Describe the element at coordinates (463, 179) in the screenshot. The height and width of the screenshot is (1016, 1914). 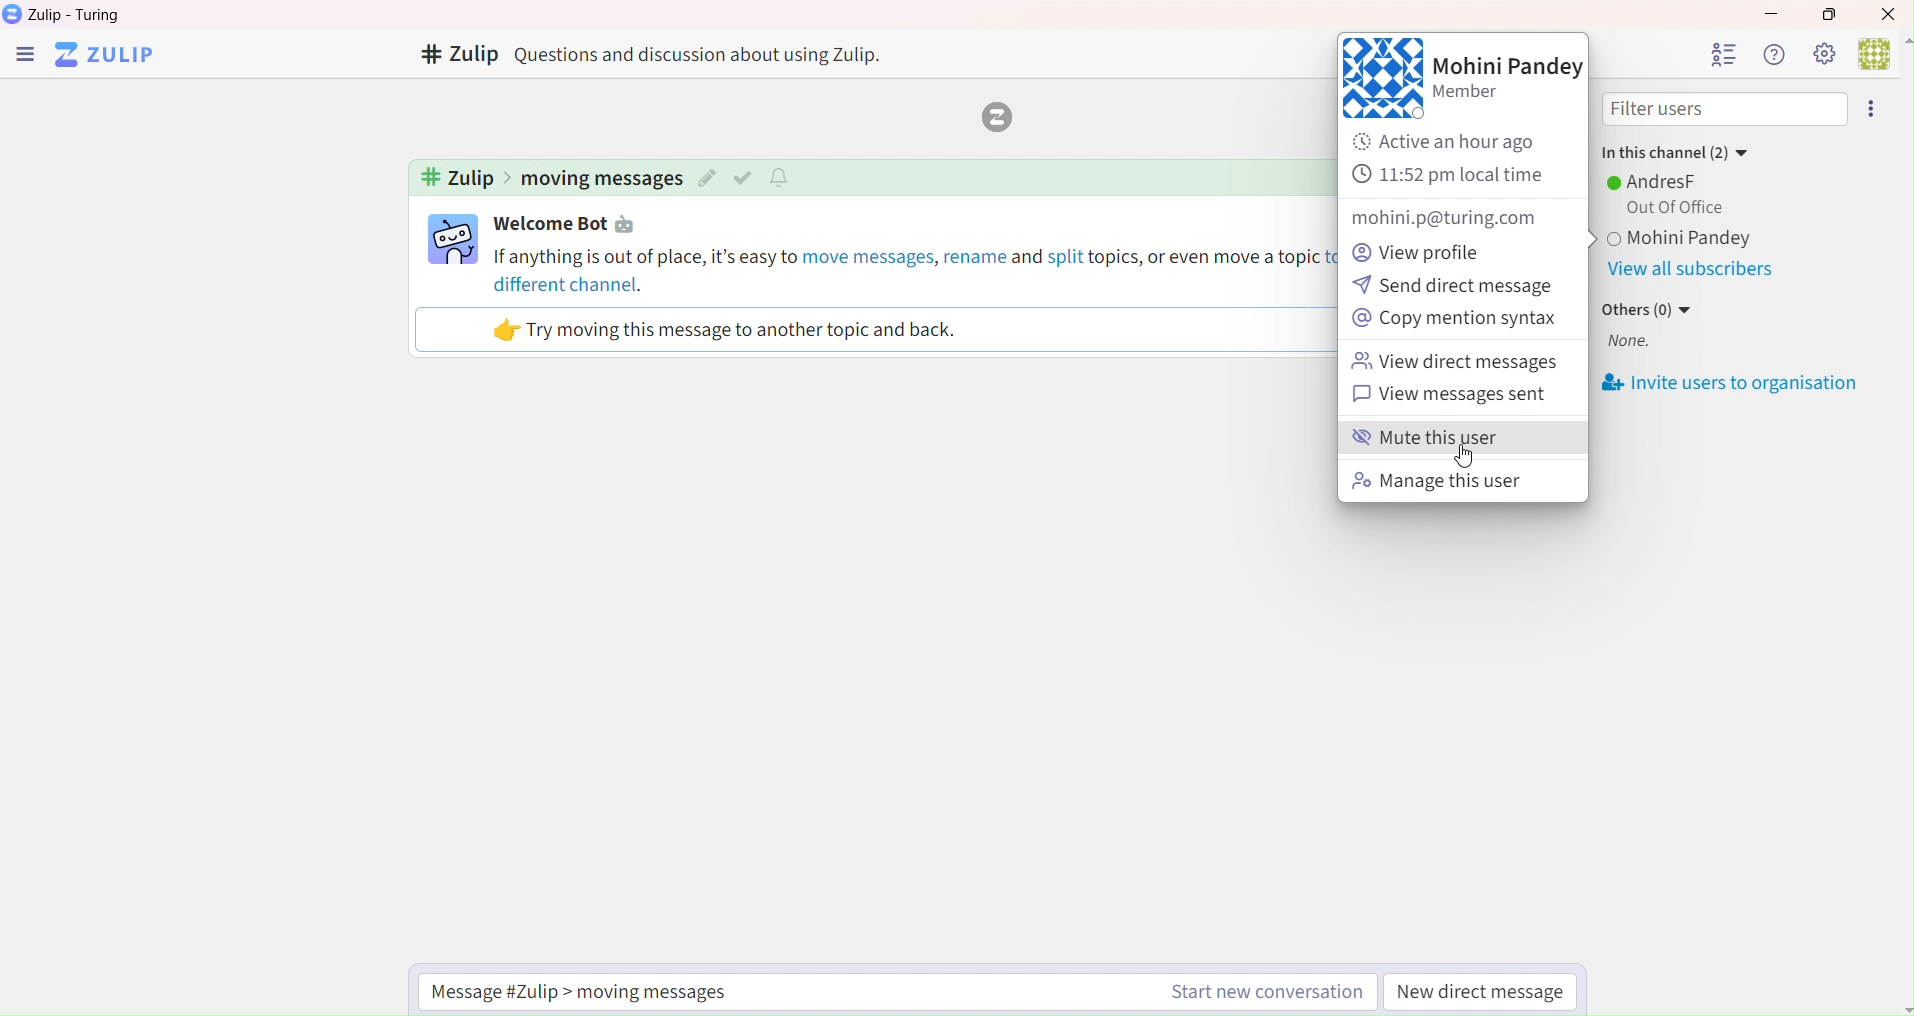
I see `# Zulip >` at that location.